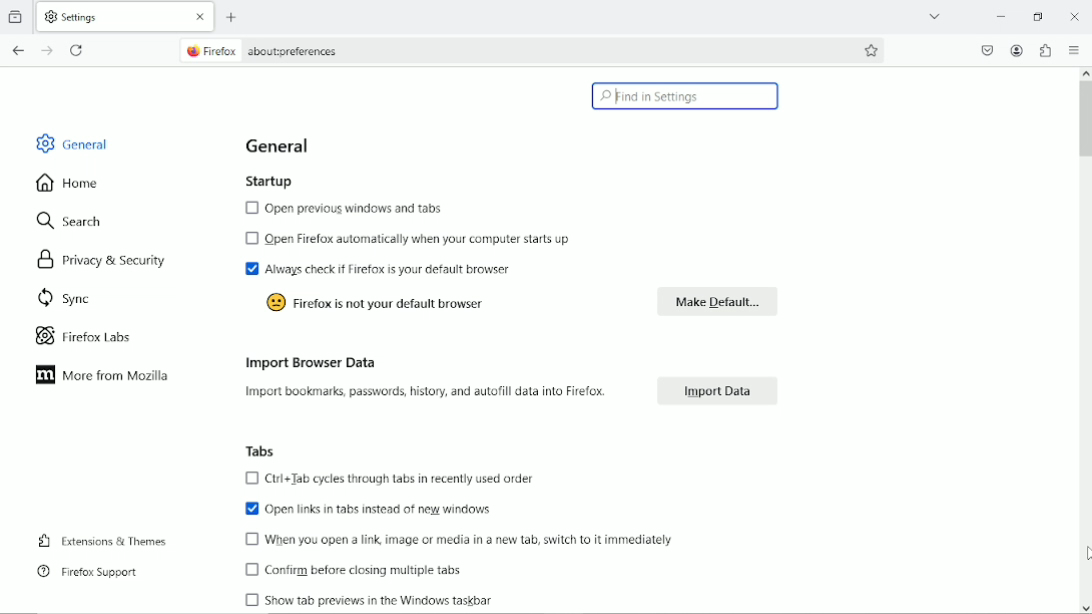 The width and height of the screenshot is (1092, 614). What do you see at coordinates (351, 209) in the screenshot?
I see `Open previous windows and tabs` at bounding box center [351, 209].